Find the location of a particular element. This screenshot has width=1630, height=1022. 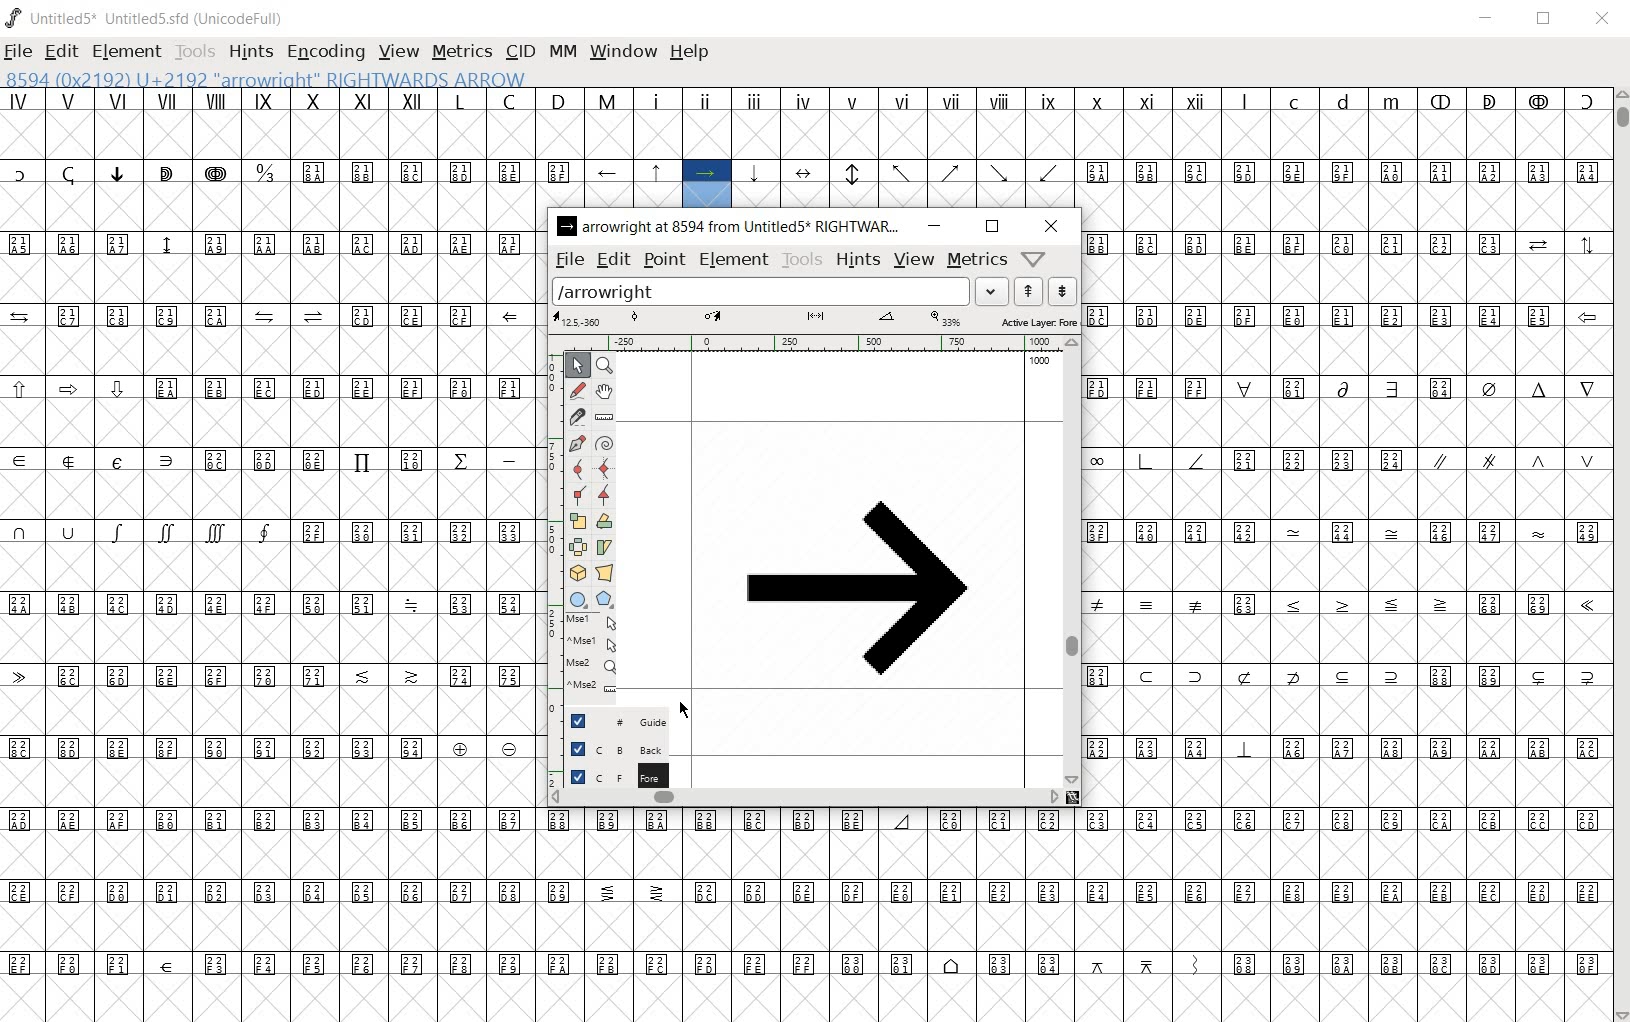

file is located at coordinates (568, 260).